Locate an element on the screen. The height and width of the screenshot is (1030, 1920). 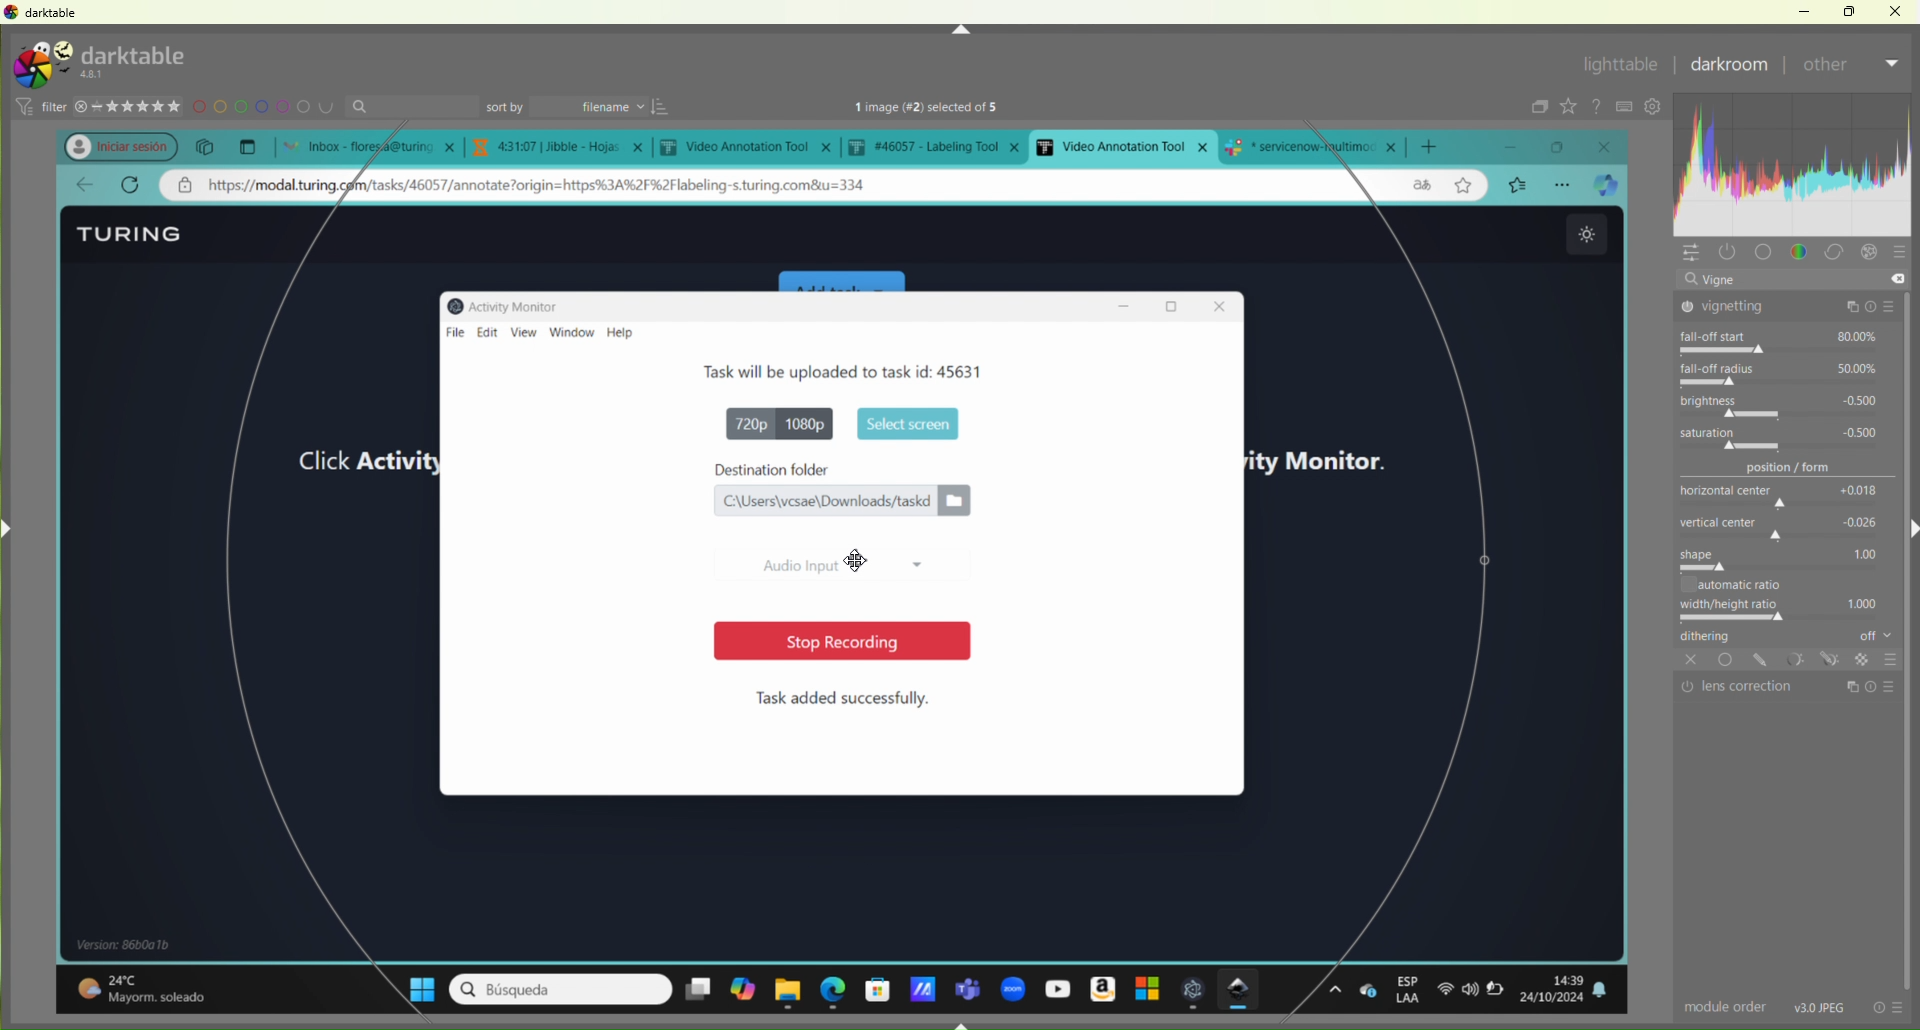
info is located at coordinates (1890, 1006).